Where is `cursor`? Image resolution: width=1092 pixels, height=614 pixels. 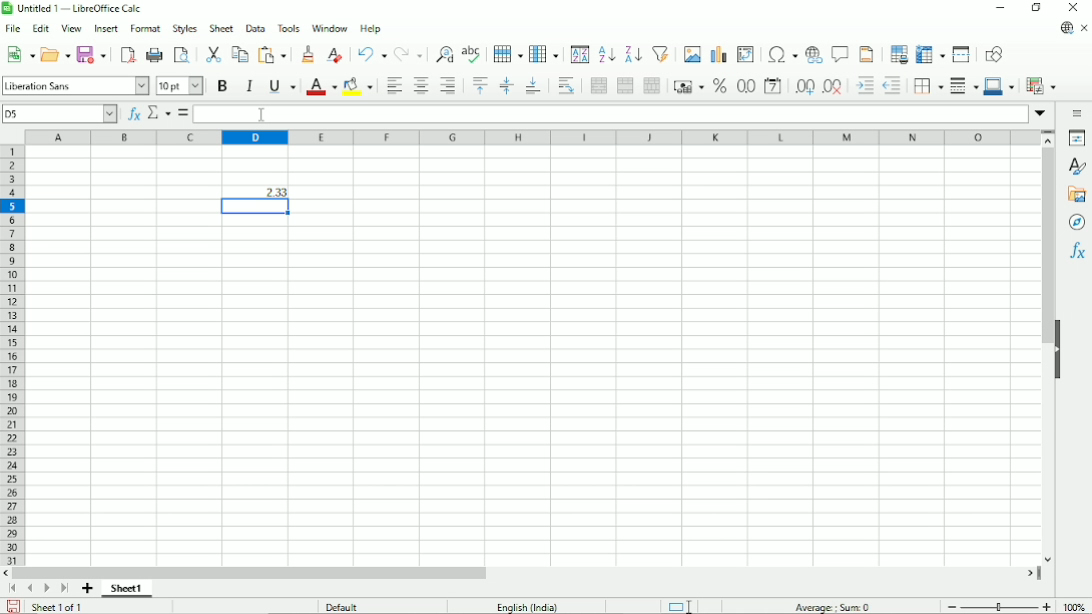
cursor is located at coordinates (262, 116).